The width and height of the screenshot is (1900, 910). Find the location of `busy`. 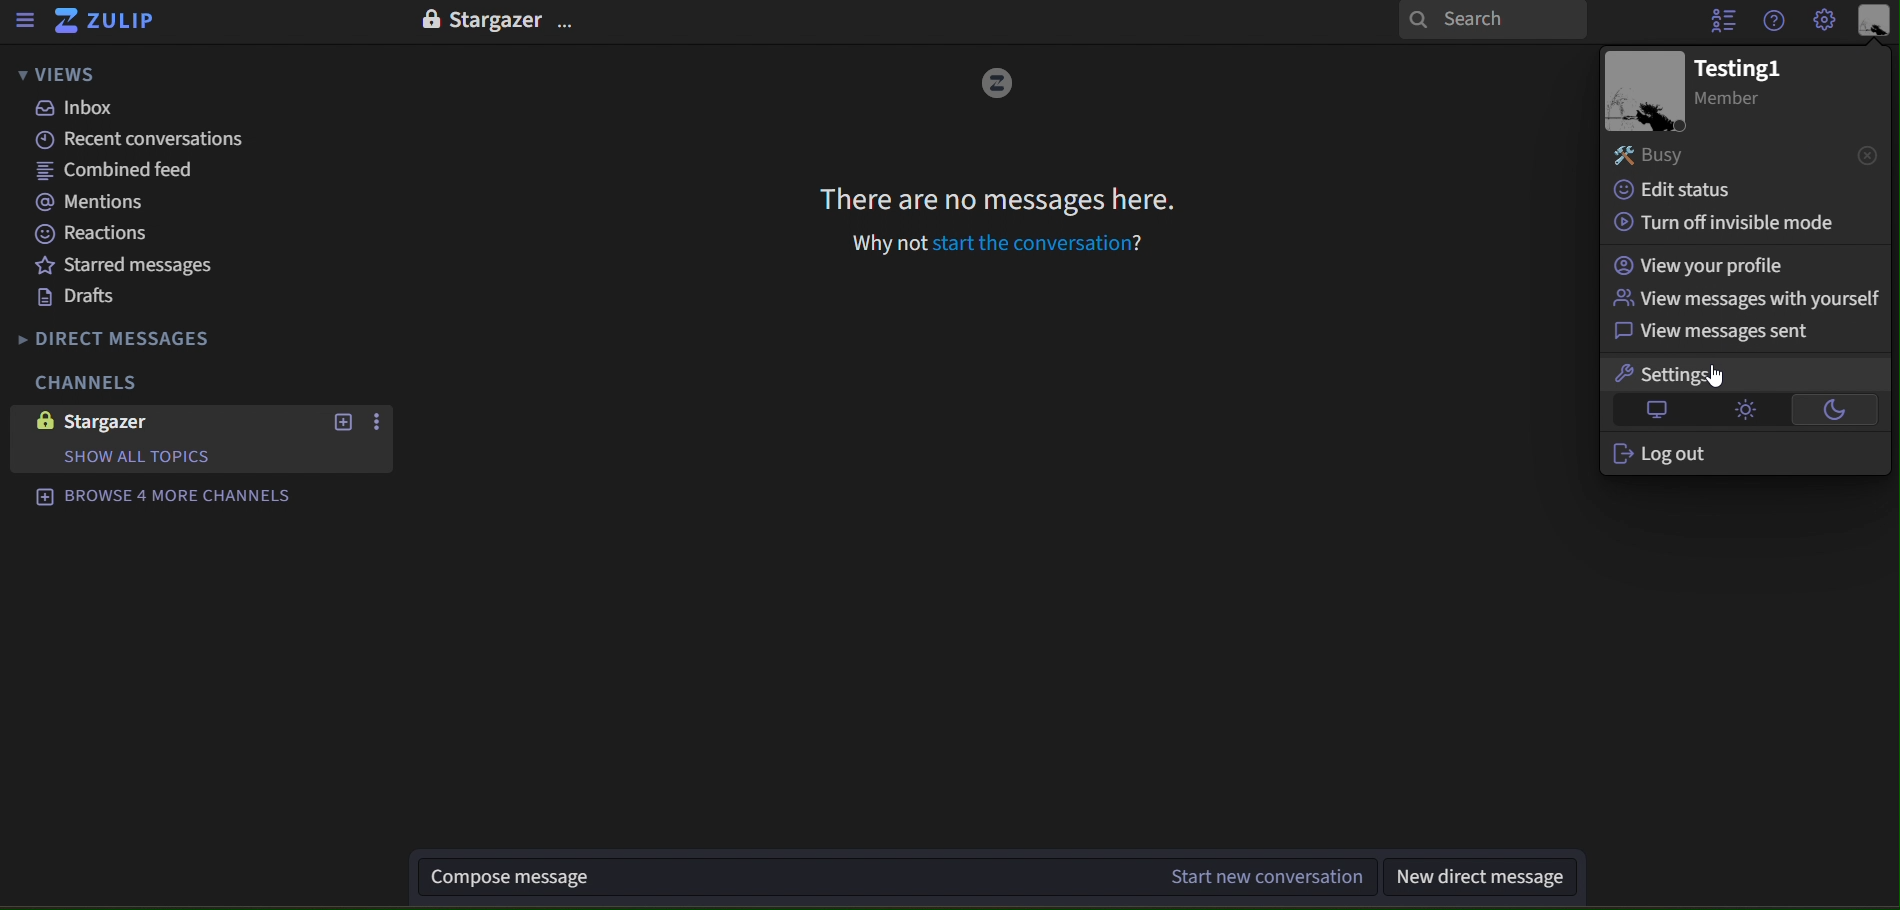

busy is located at coordinates (1744, 154).